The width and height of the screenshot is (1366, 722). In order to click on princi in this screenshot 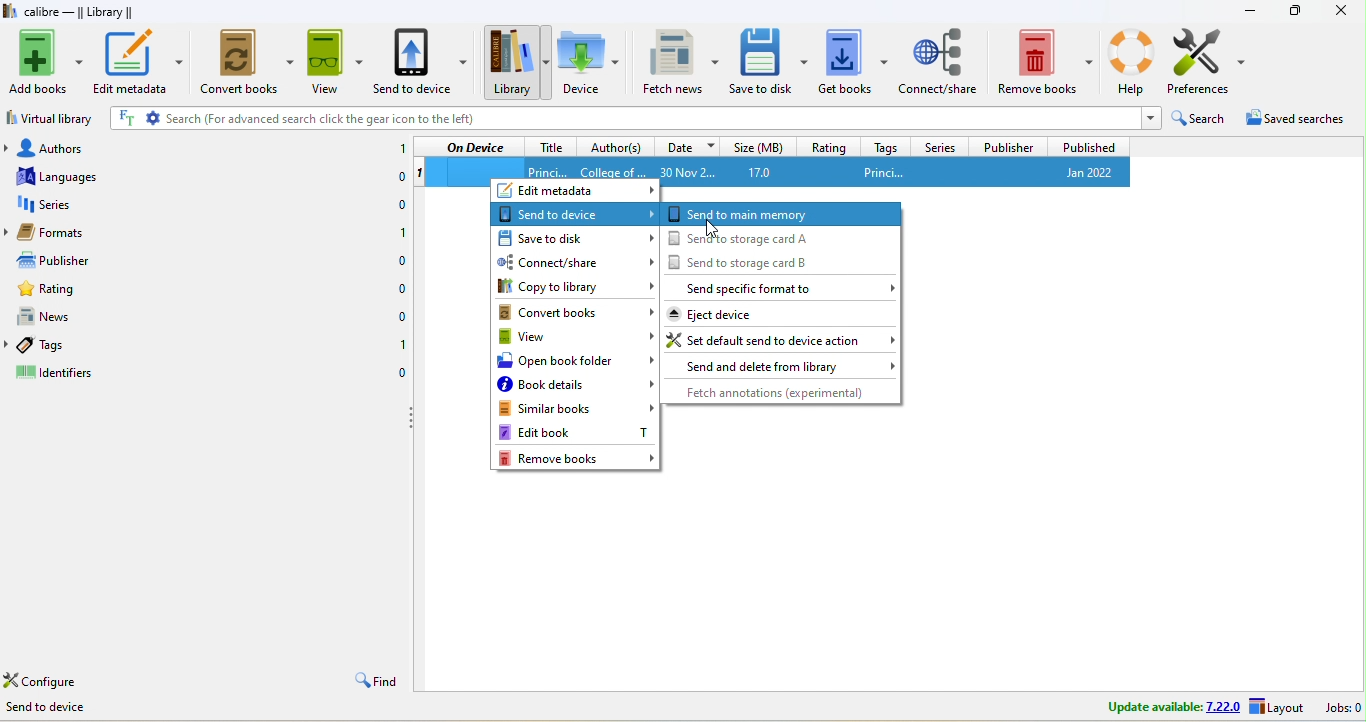, I will do `click(923, 171)`.